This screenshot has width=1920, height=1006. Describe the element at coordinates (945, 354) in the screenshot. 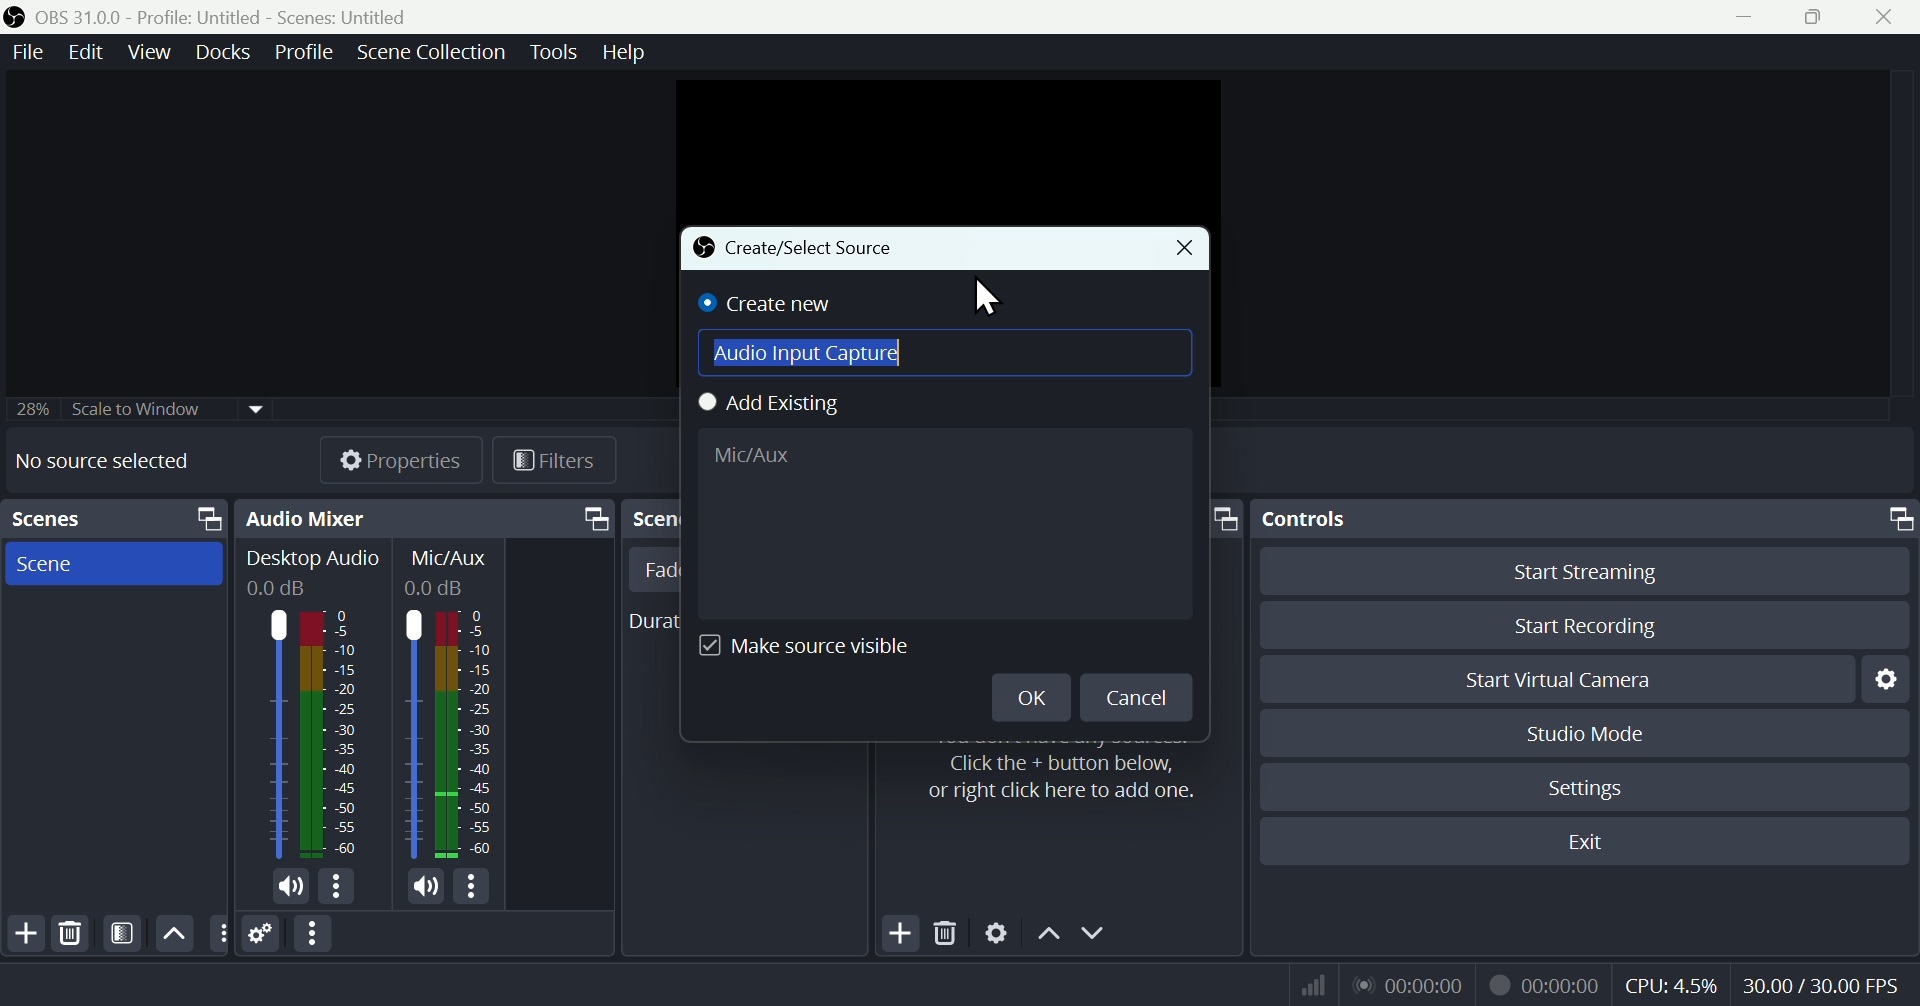

I see `New Source name` at that location.